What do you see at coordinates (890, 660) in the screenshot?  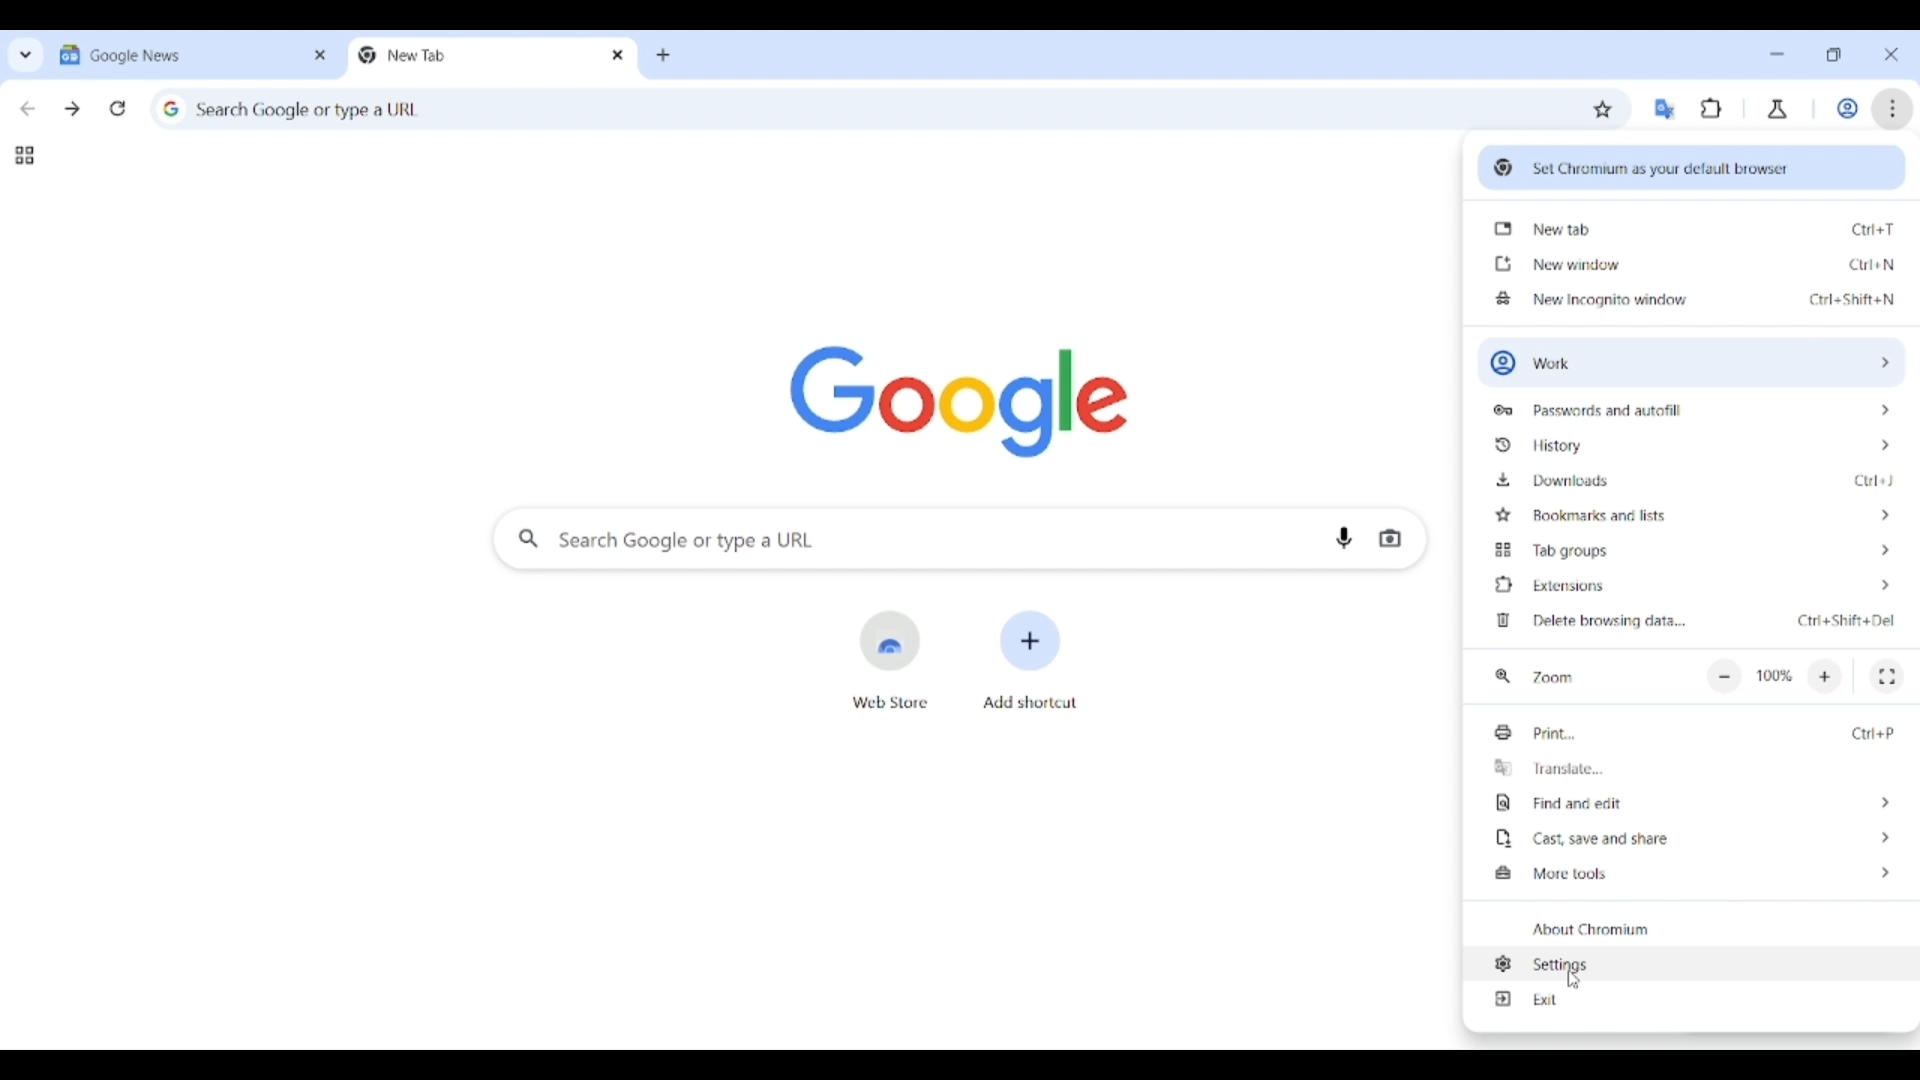 I see `Open web store` at bounding box center [890, 660].